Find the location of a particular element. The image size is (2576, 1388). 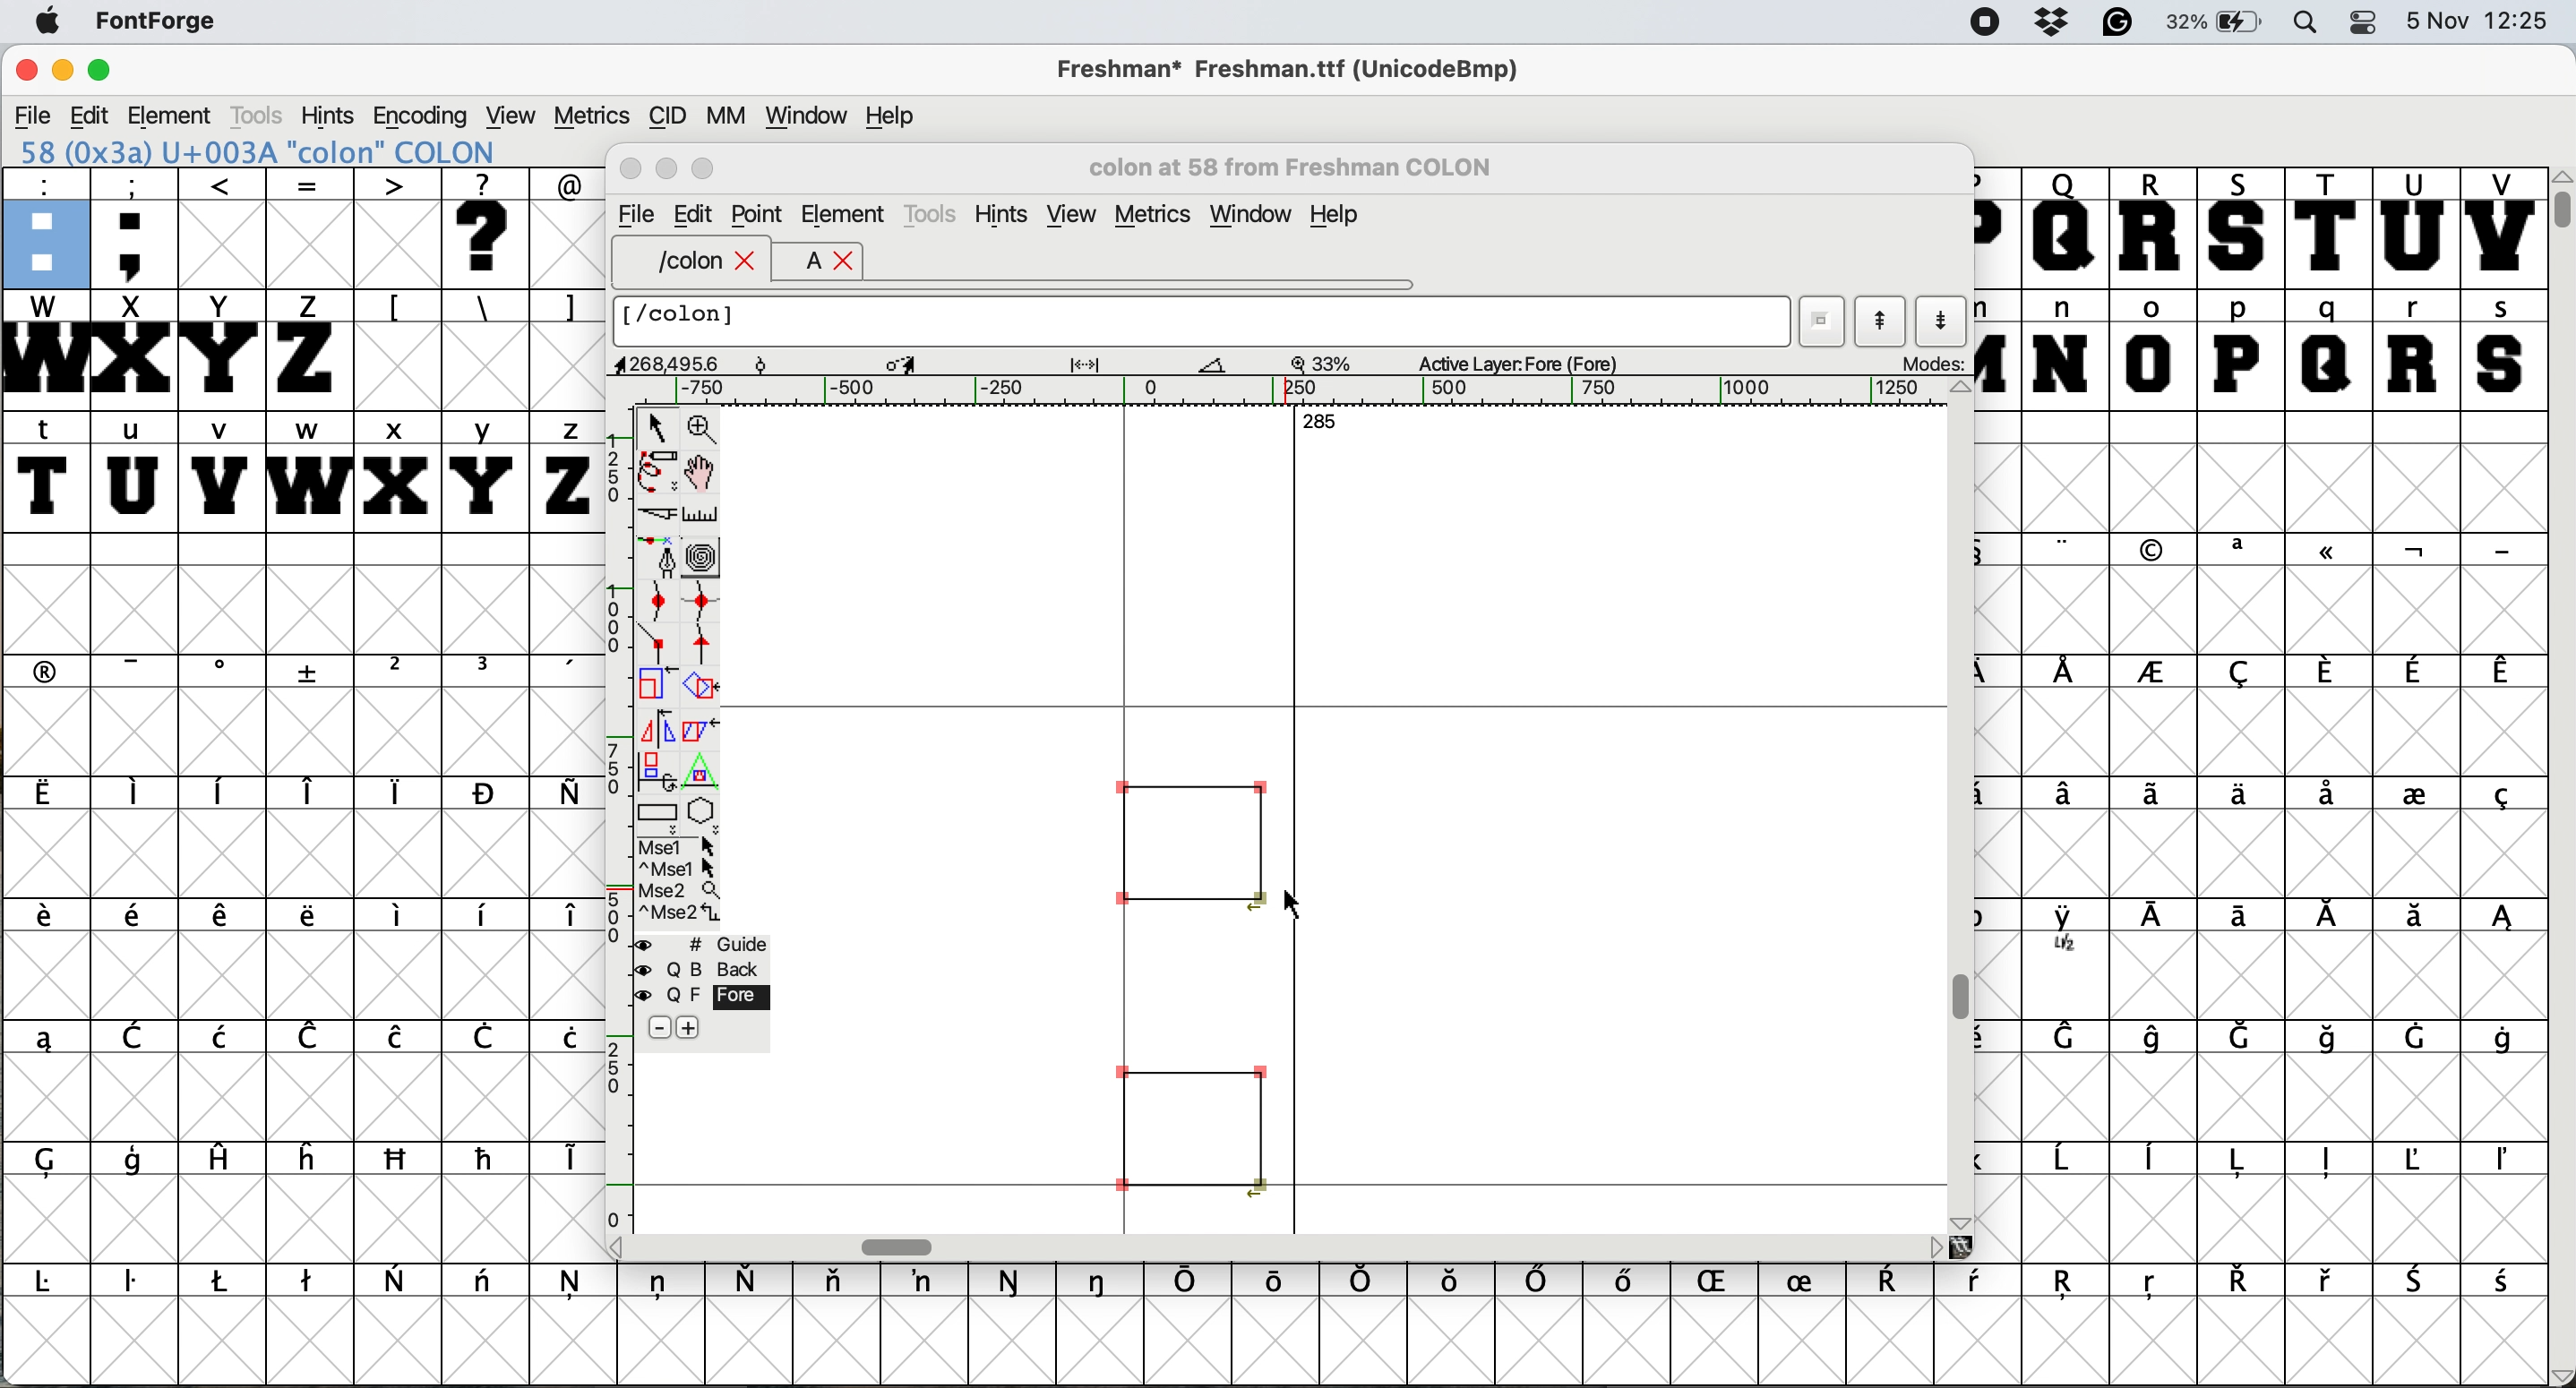

t is located at coordinates (47, 470).